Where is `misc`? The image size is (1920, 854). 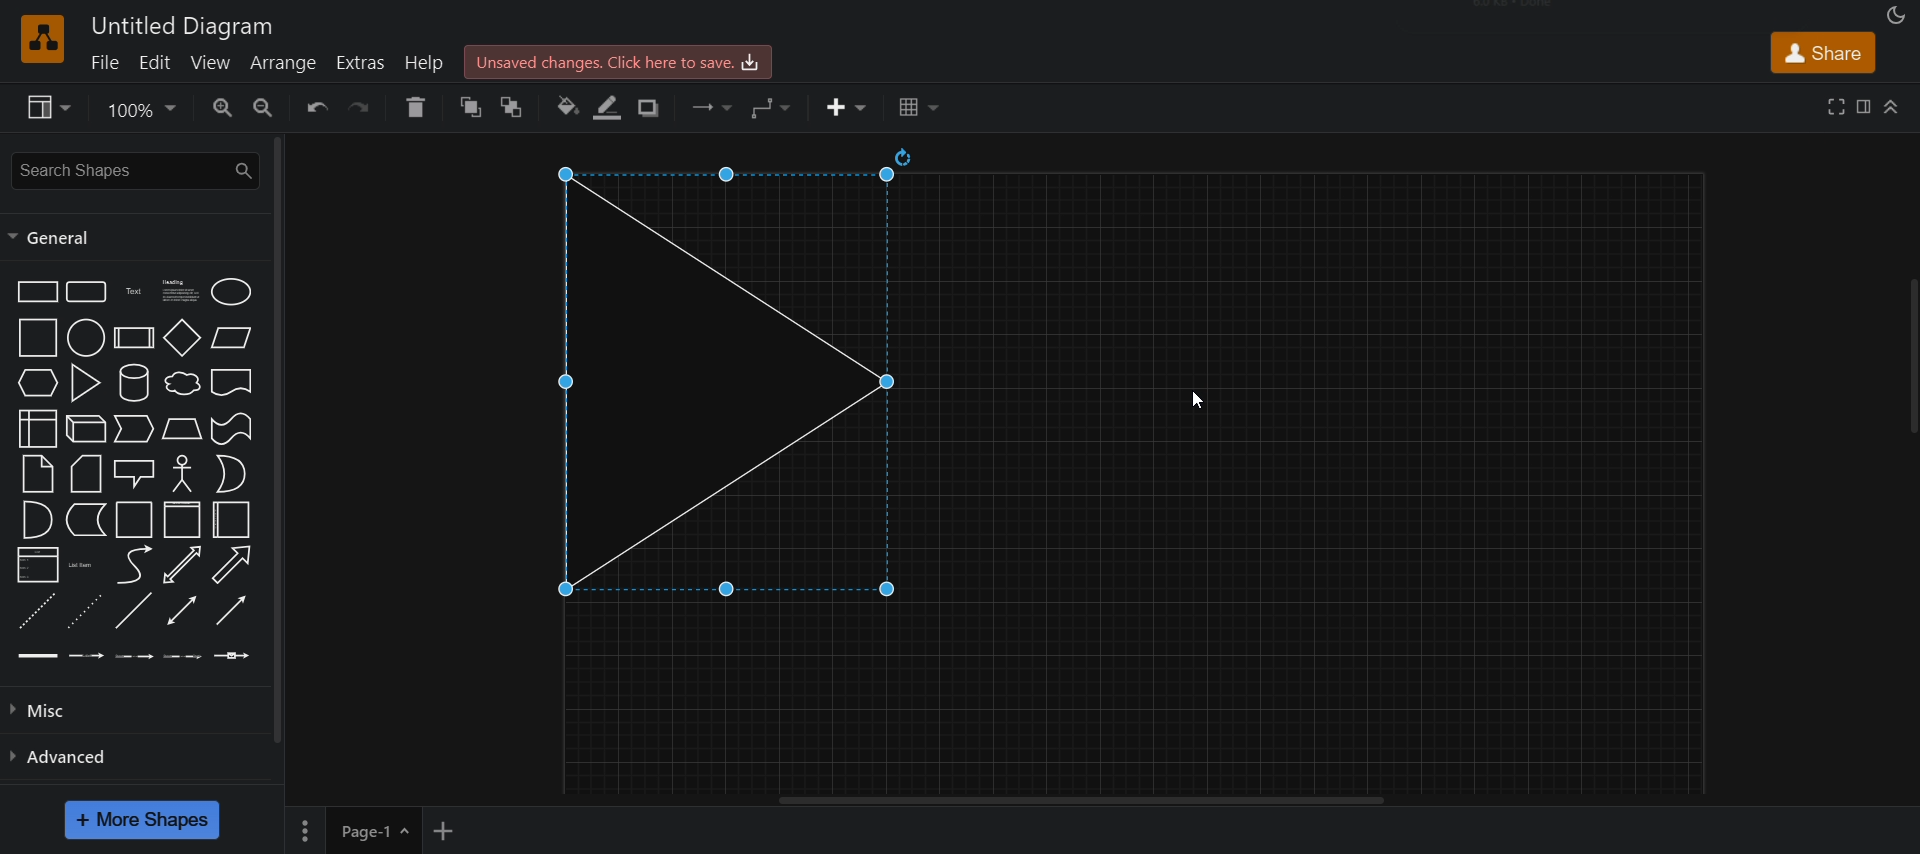
misc is located at coordinates (132, 713).